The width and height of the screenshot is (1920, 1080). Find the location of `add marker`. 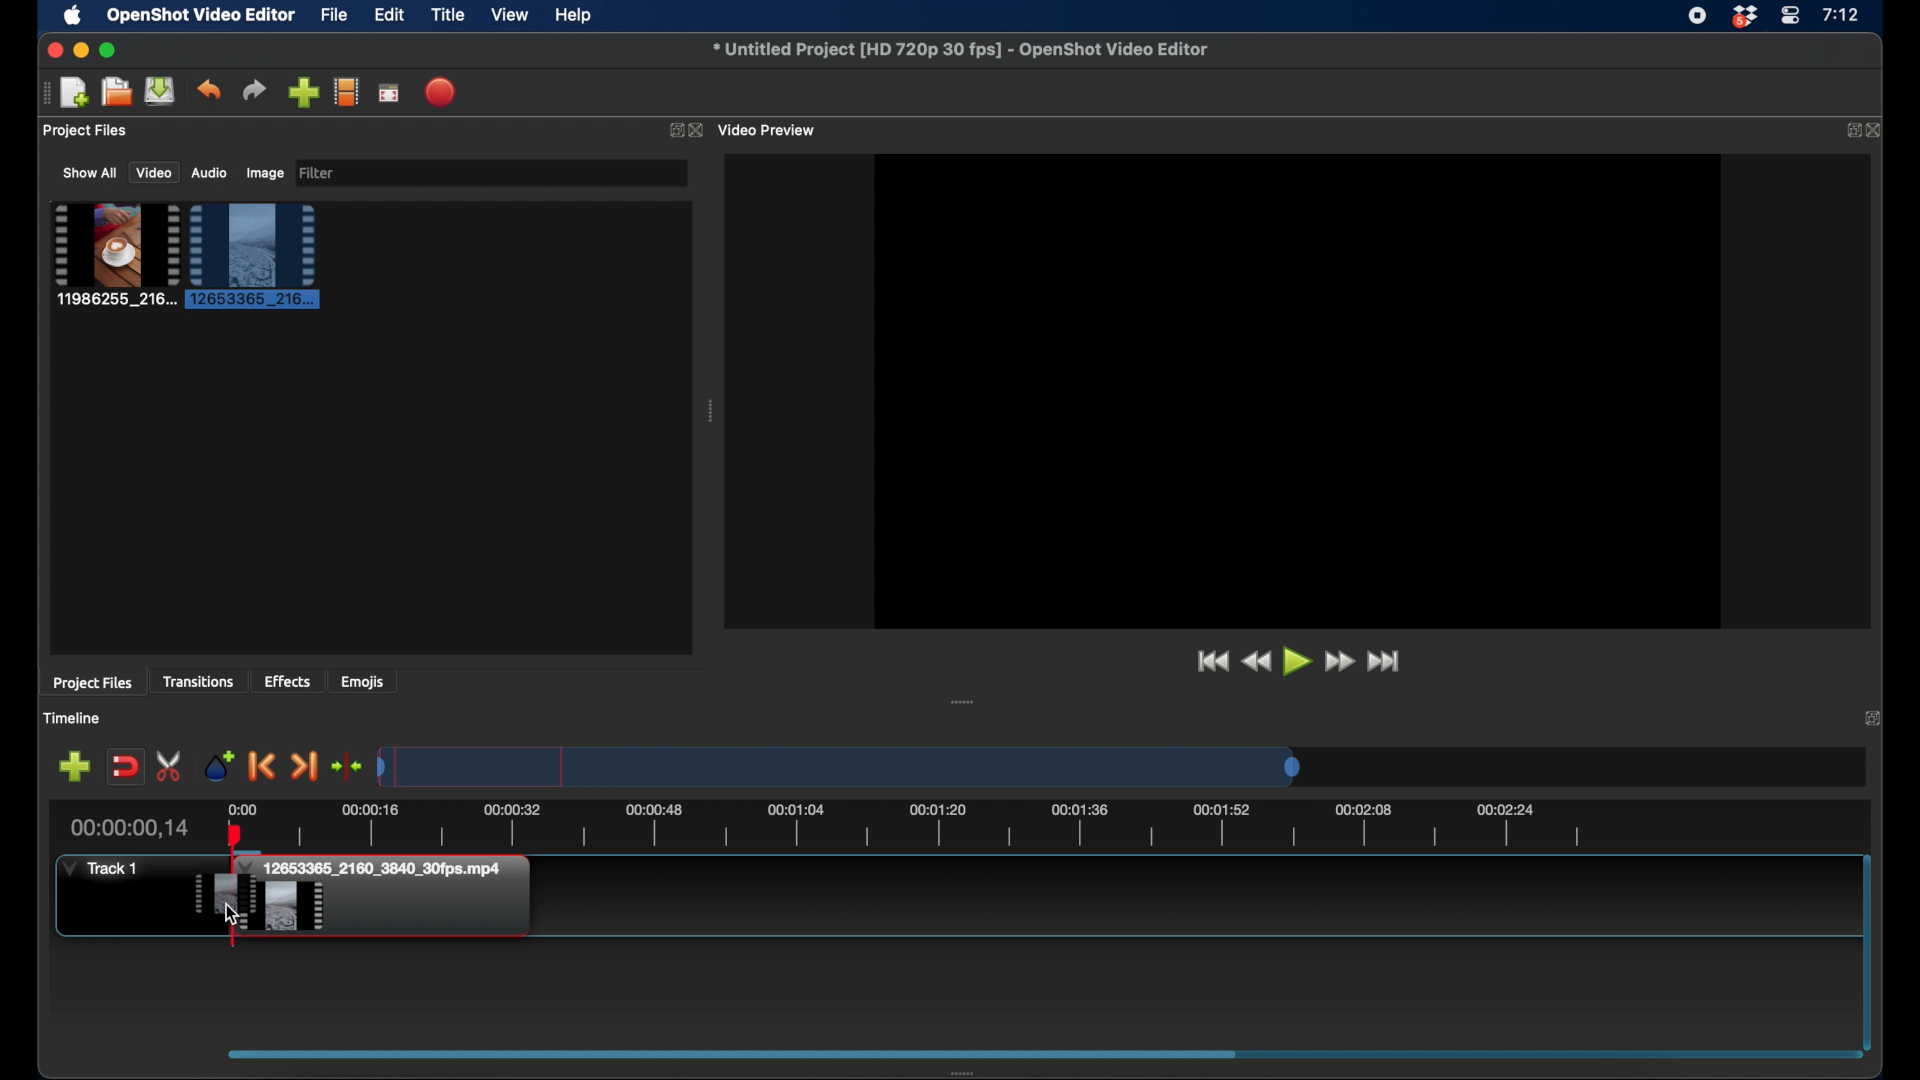

add marker is located at coordinates (217, 765).